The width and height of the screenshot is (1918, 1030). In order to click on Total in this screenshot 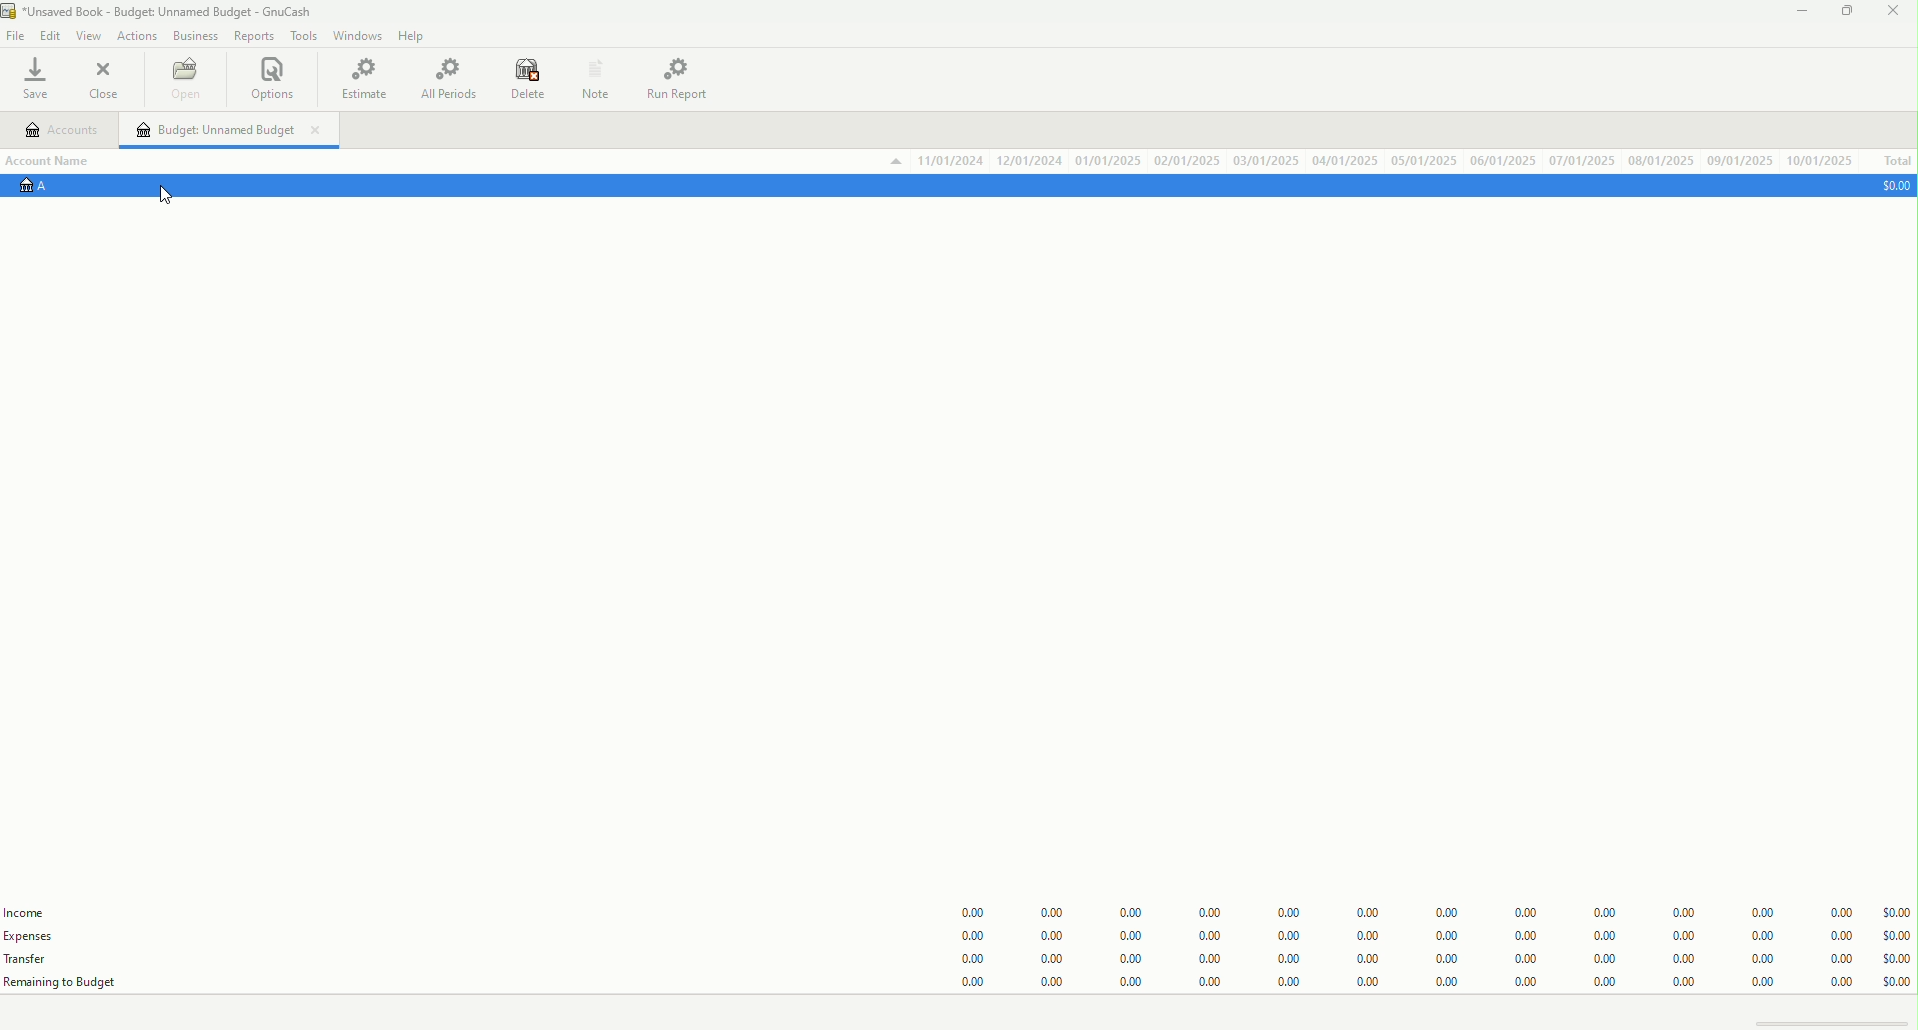, I will do `click(1896, 161)`.